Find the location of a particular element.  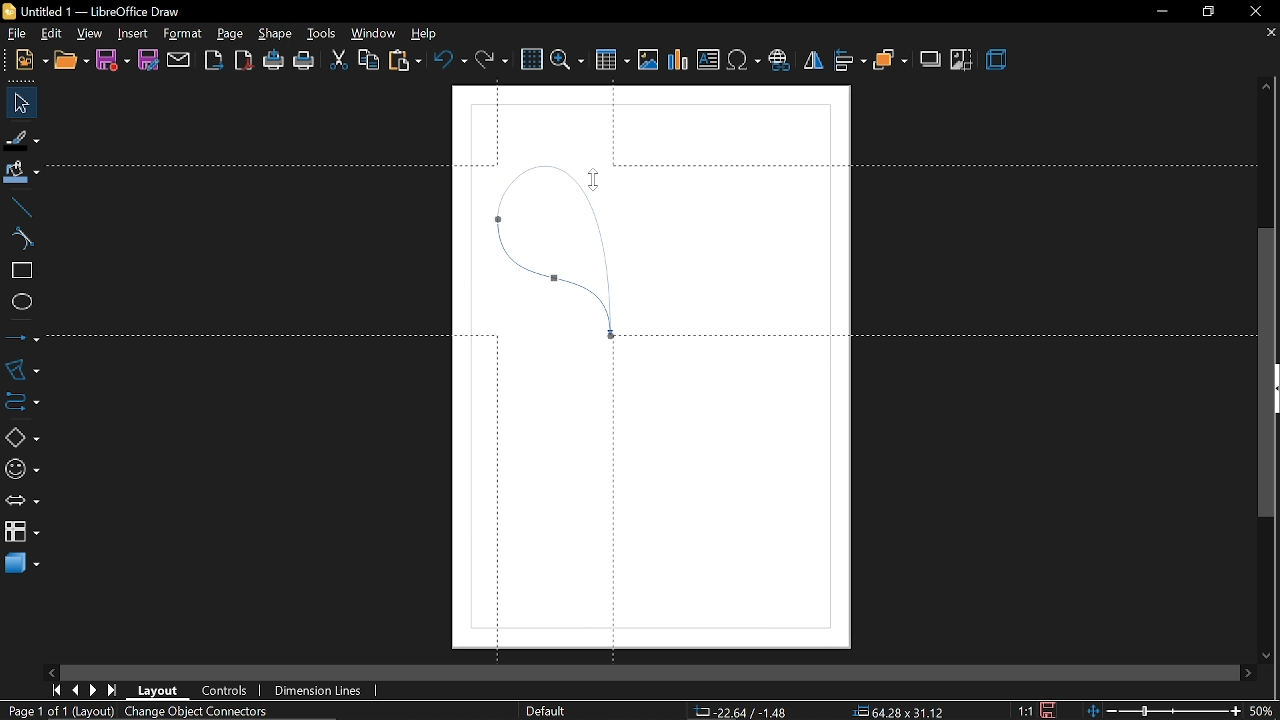

crop is located at coordinates (962, 60).